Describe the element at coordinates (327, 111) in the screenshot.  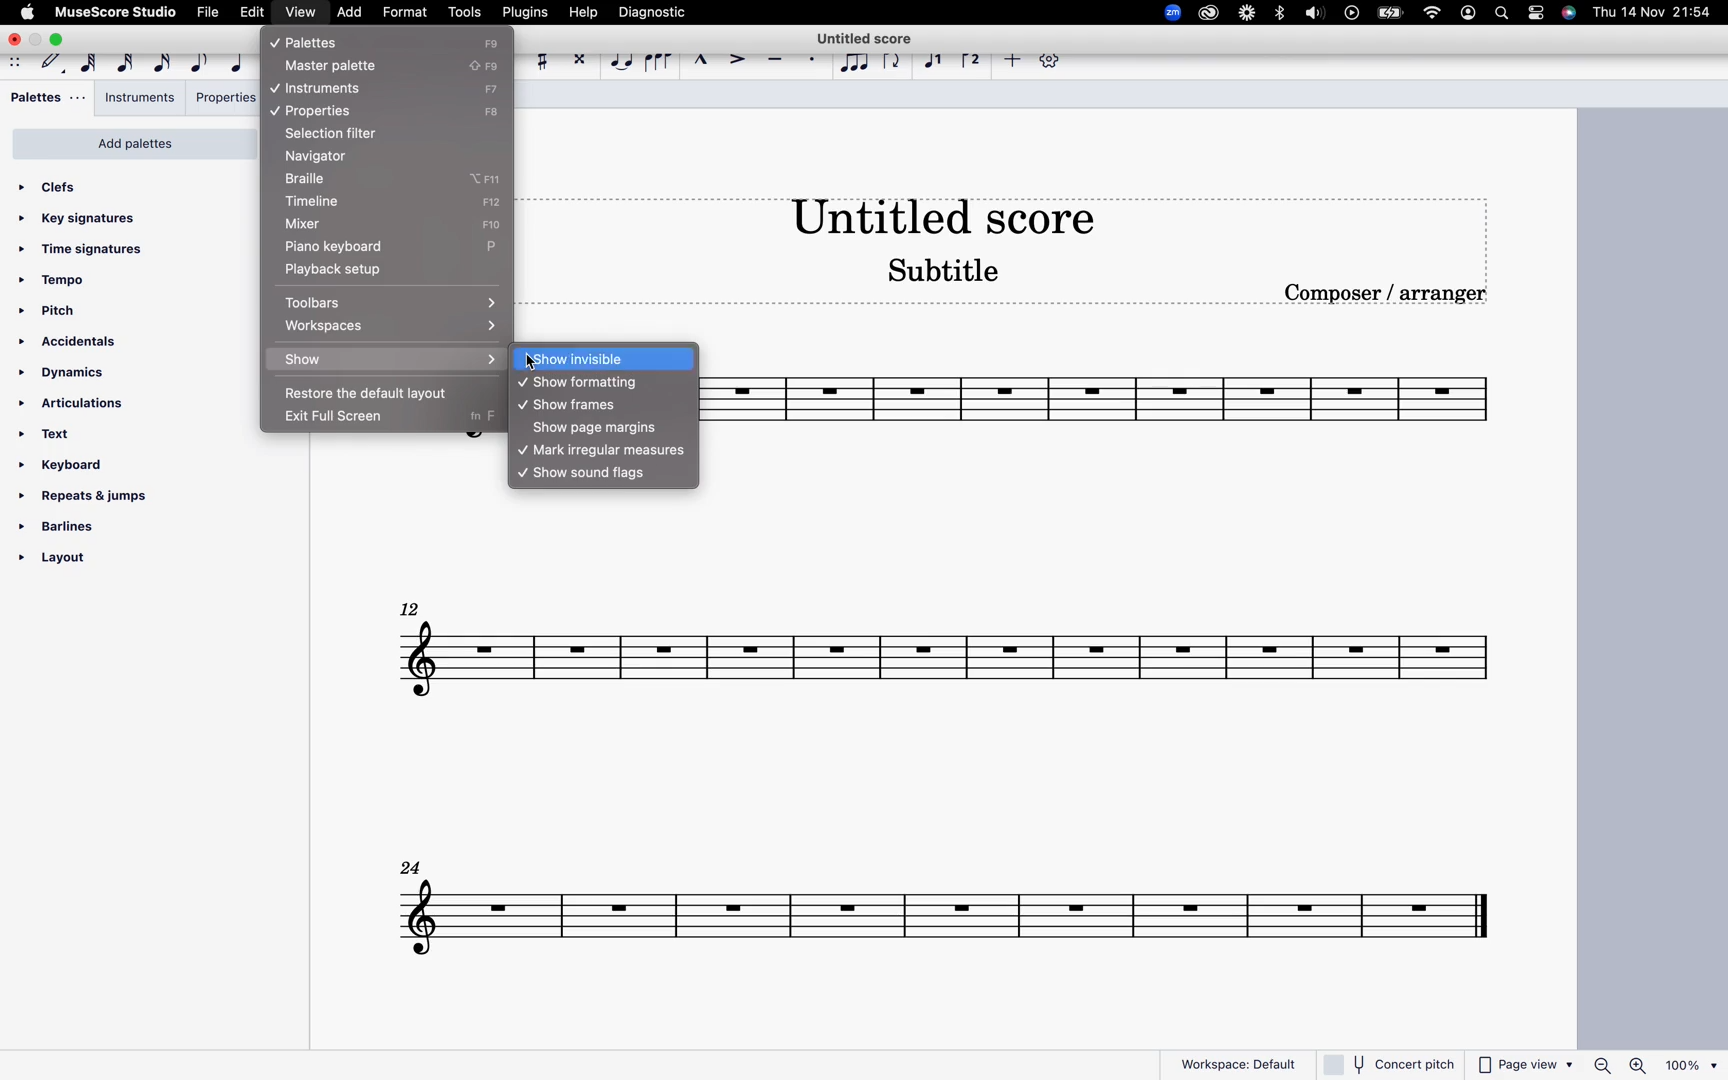
I see `properties` at that location.